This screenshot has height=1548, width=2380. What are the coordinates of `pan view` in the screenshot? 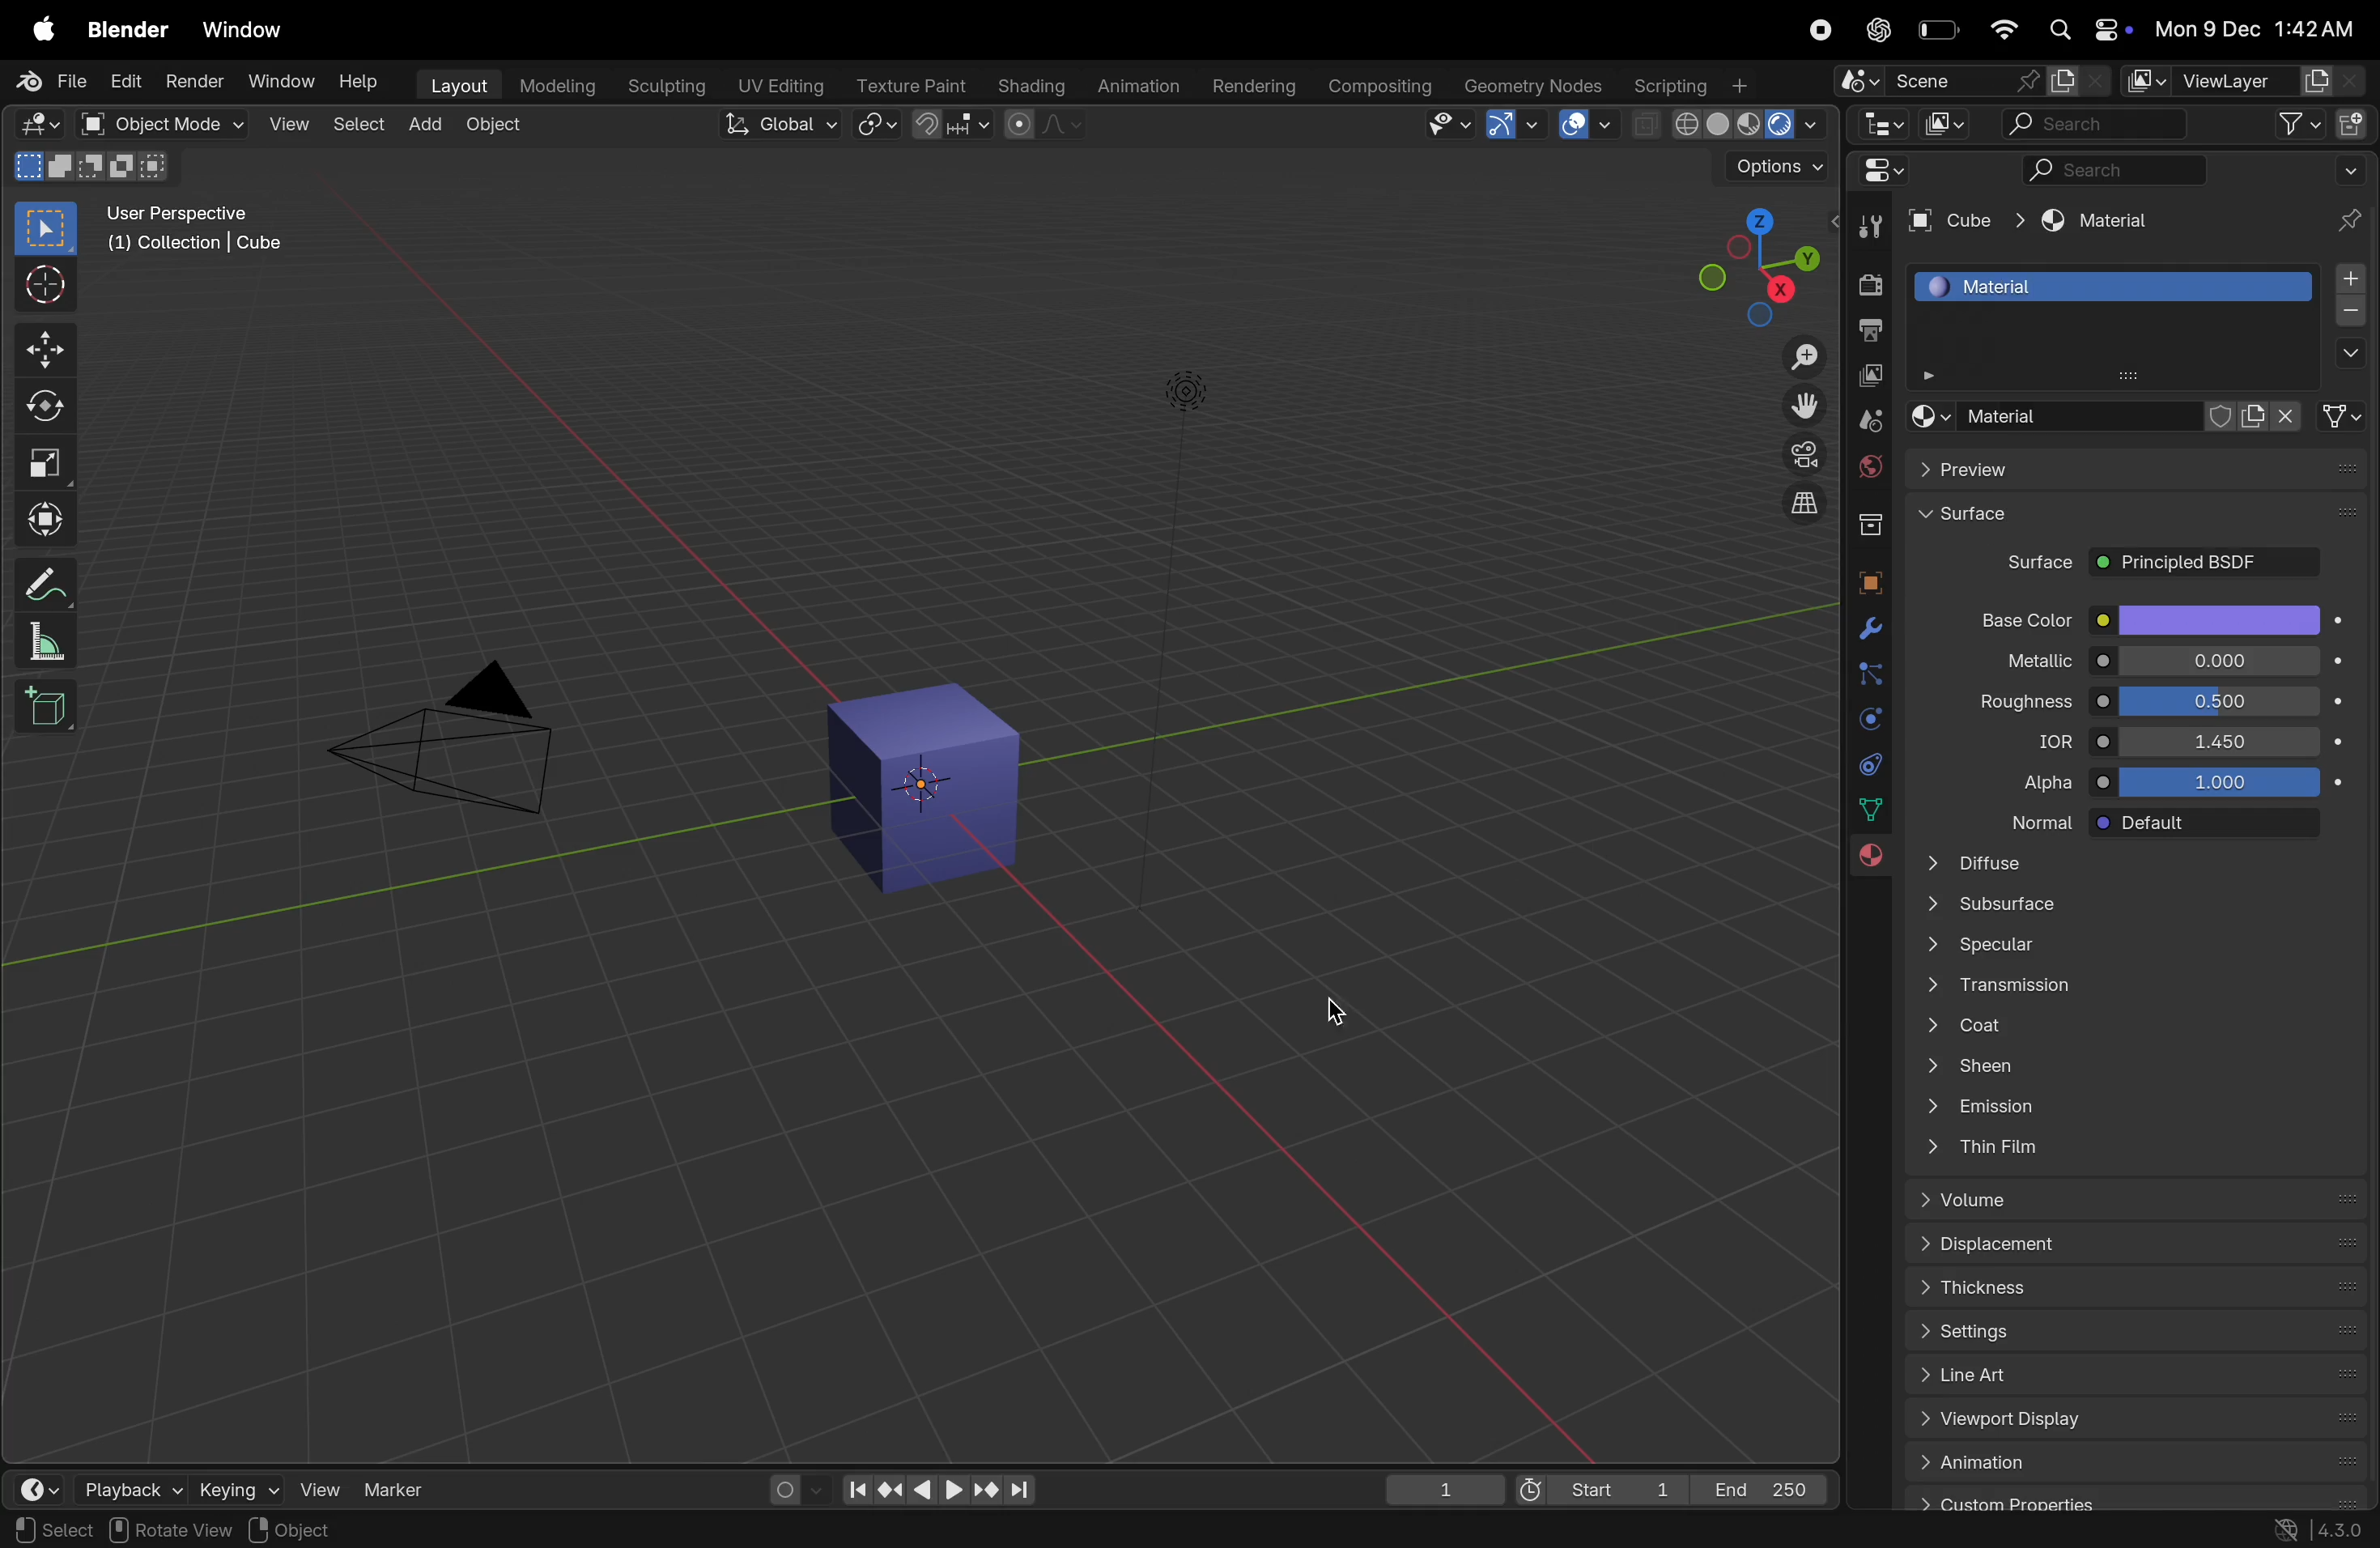 It's located at (264, 1529).